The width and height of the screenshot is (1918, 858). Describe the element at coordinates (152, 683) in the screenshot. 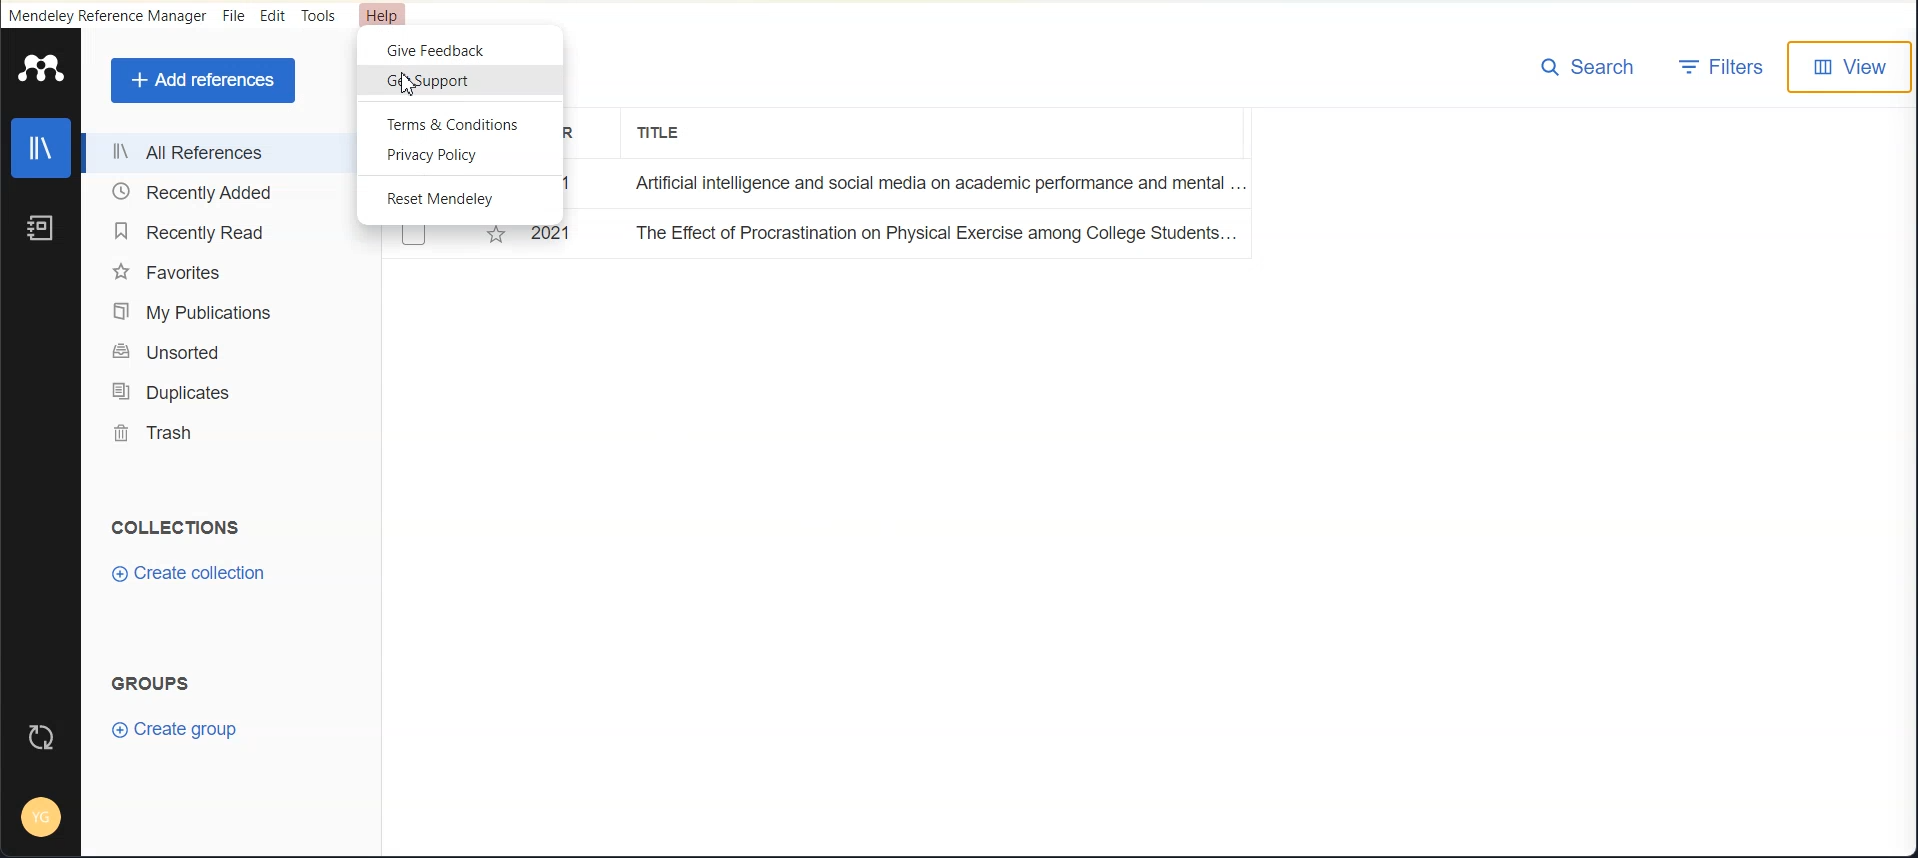

I see `Text` at that location.